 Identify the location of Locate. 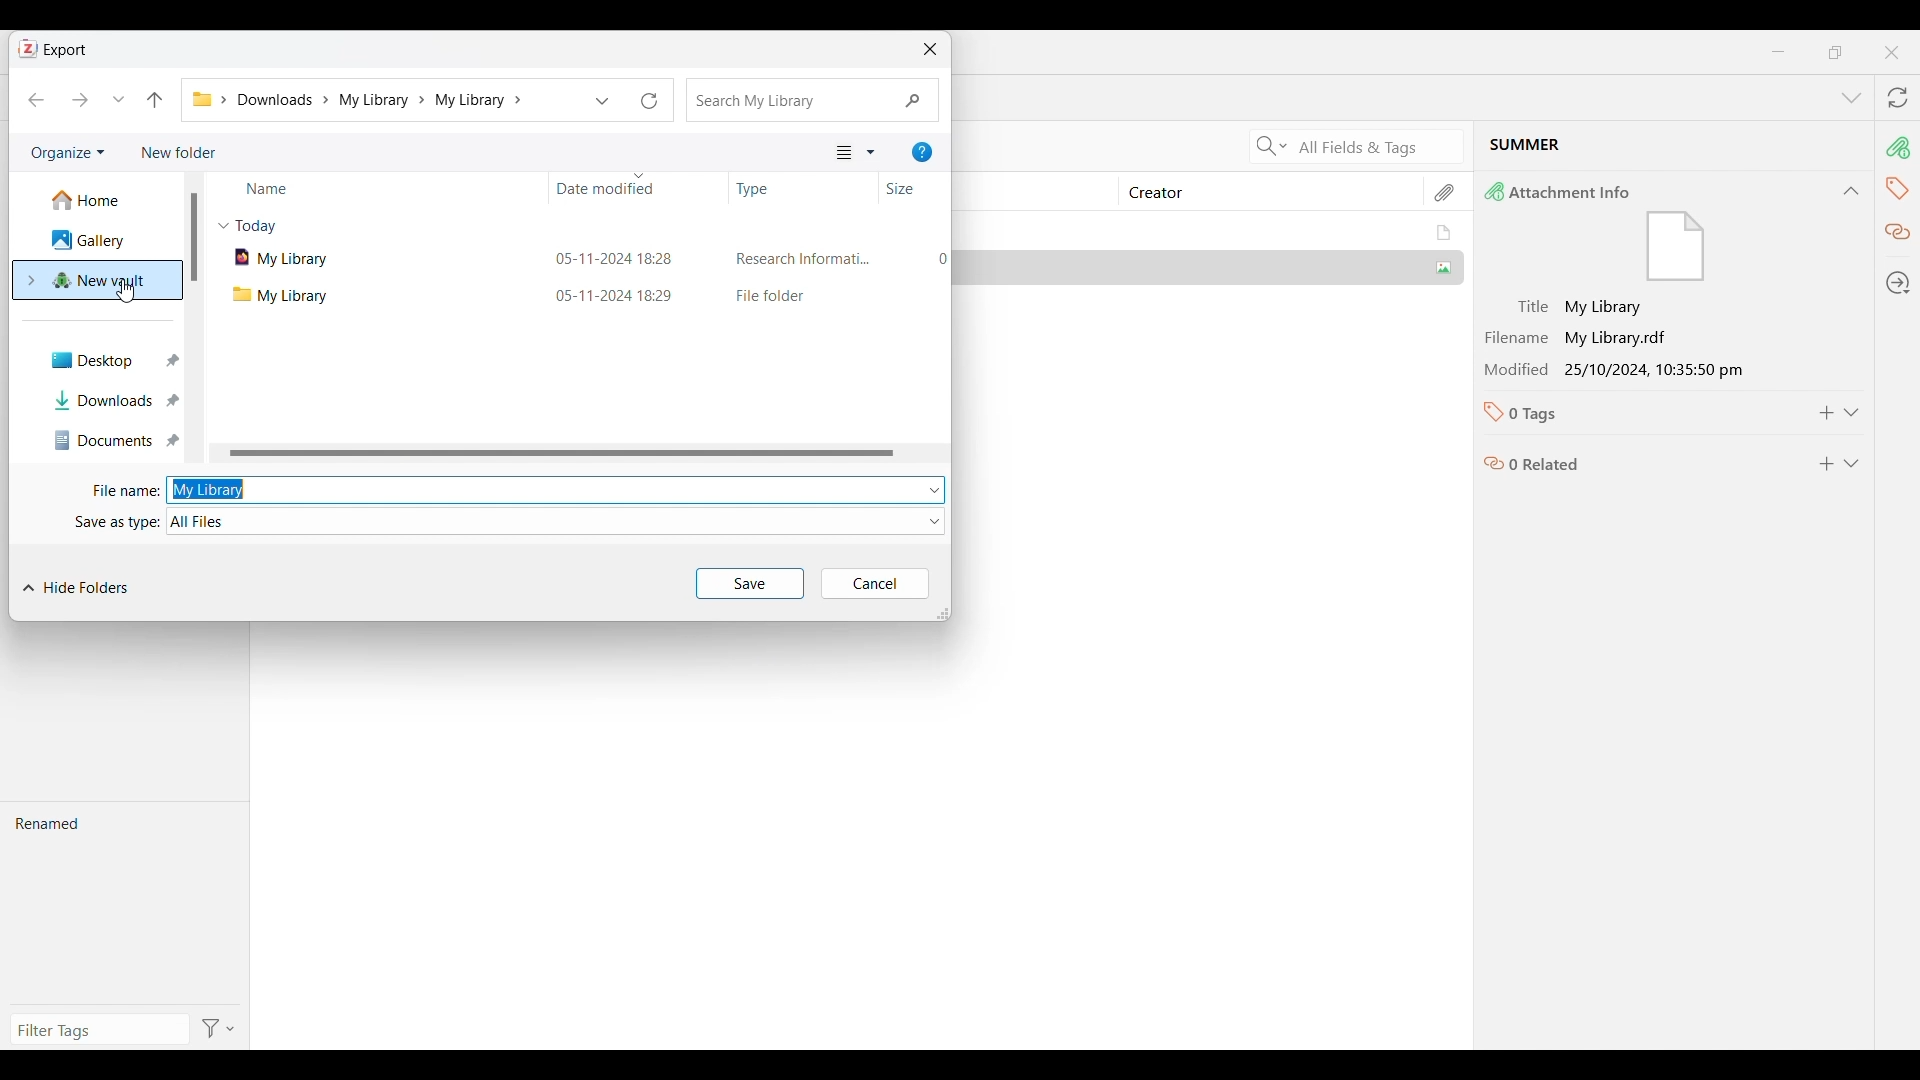
(1899, 282).